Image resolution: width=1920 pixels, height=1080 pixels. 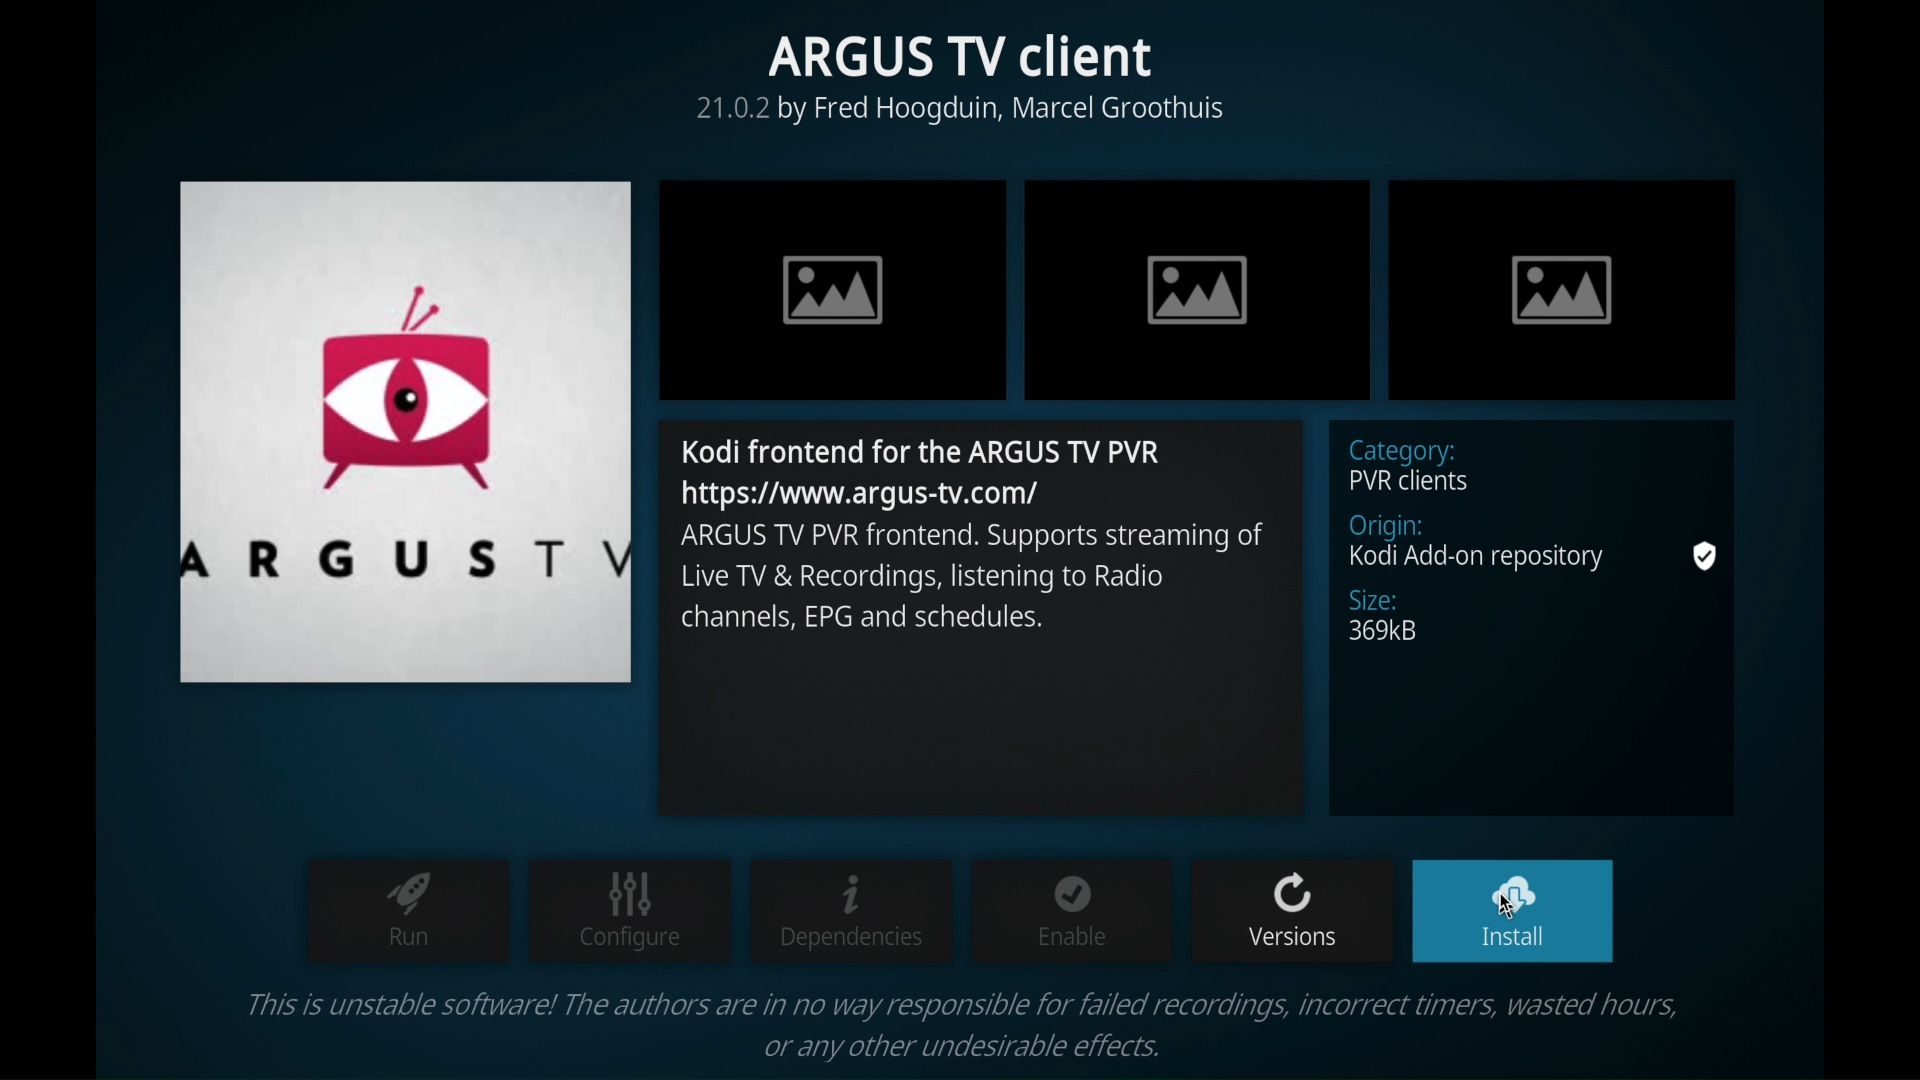 What do you see at coordinates (1290, 913) in the screenshot?
I see `Versions` at bounding box center [1290, 913].